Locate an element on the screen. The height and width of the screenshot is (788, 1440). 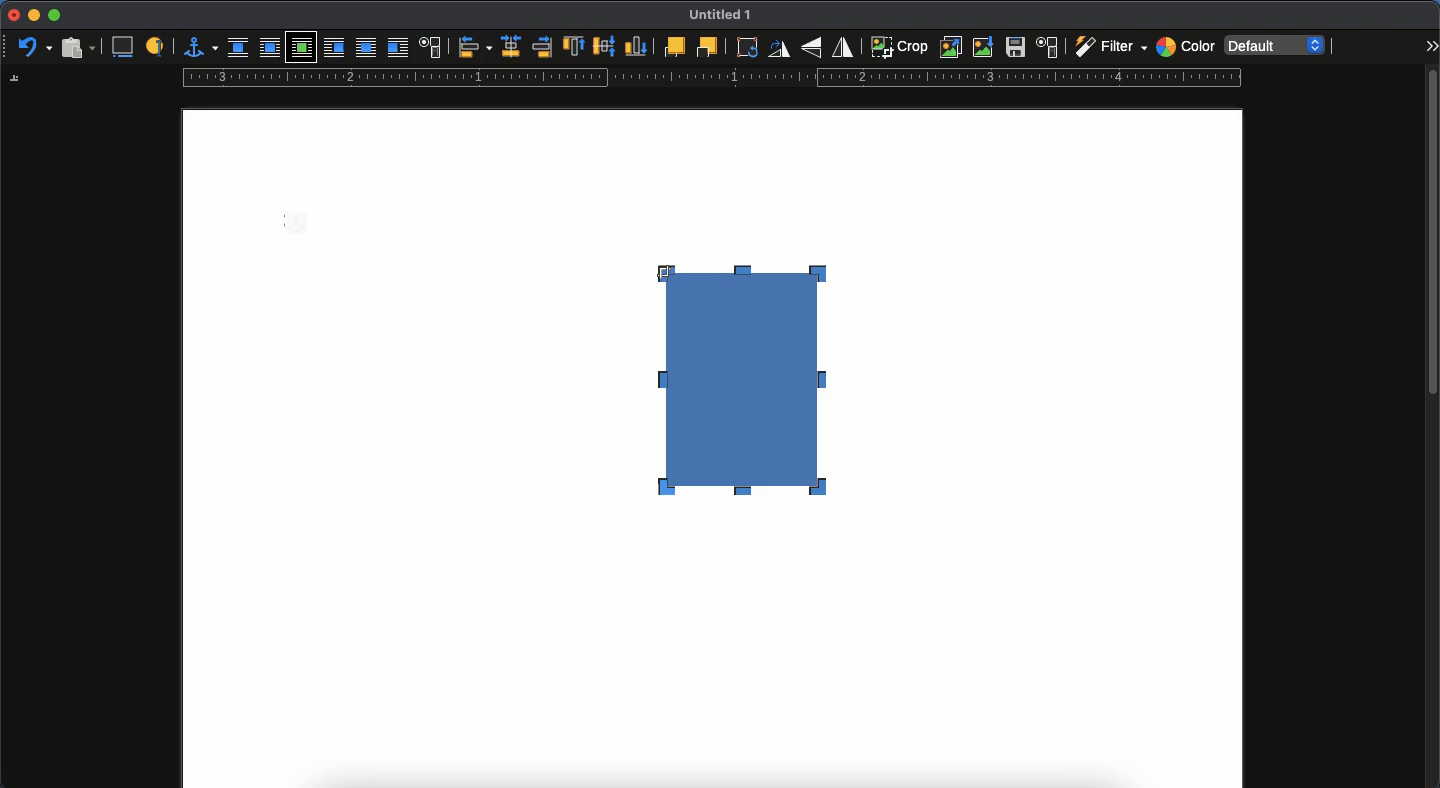
minimize is located at coordinates (33, 15).